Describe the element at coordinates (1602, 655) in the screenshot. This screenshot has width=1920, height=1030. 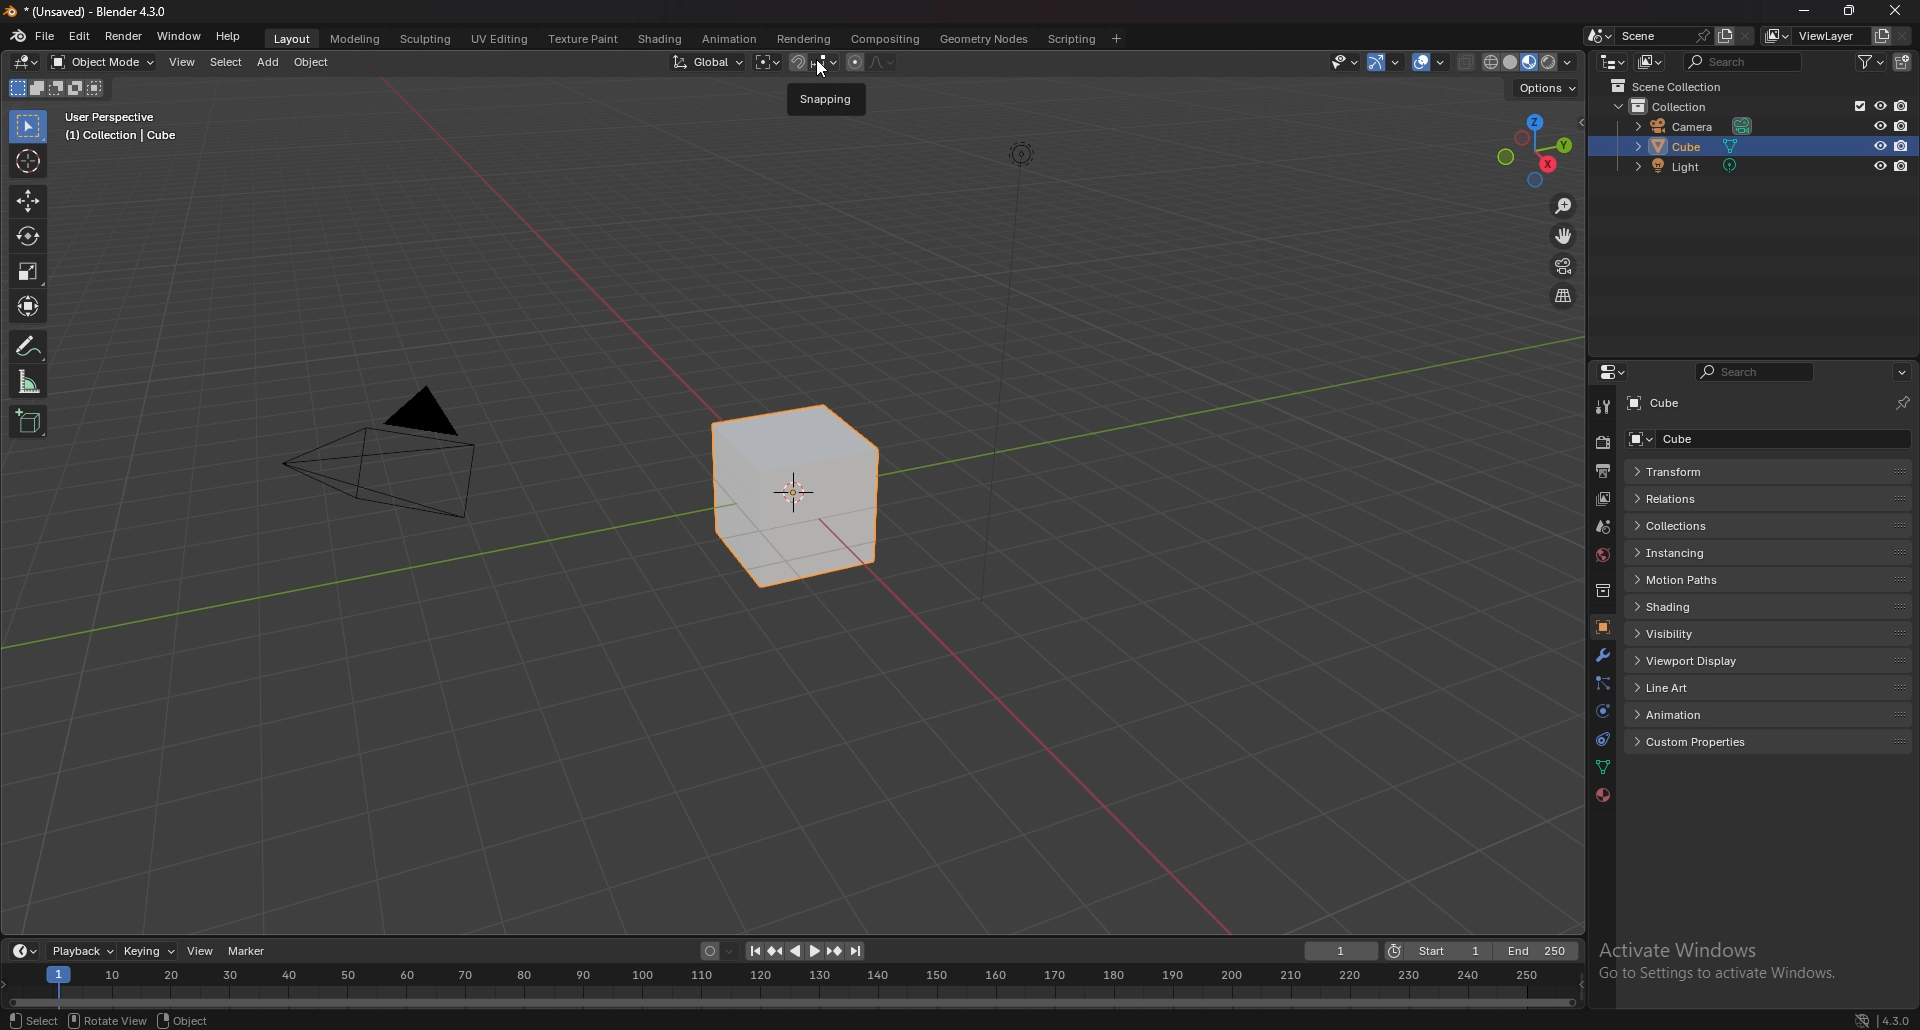
I see `modifier` at that location.